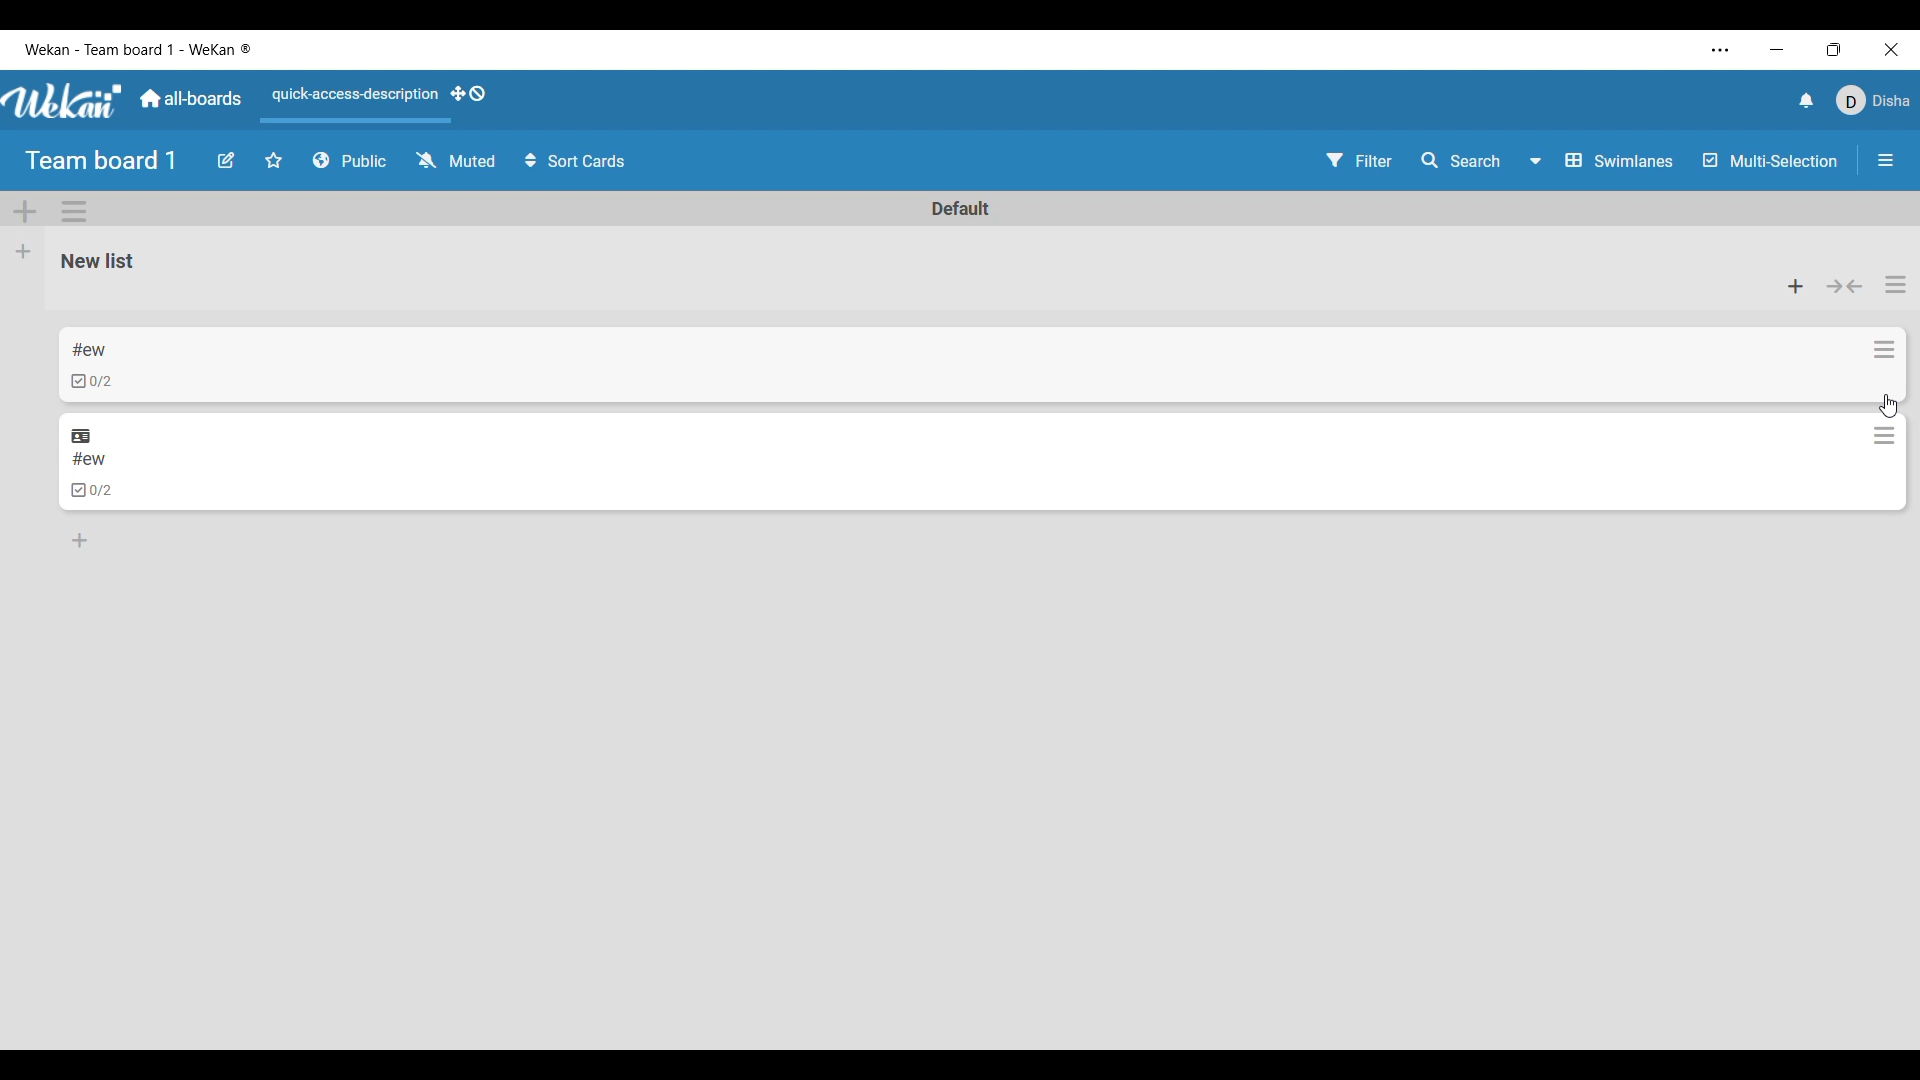 The height and width of the screenshot is (1080, 1920). What do you see at coordinates (93, 489) in the screenshot?
I see `Indicates checklists in card` at bounding box center [93, 489].